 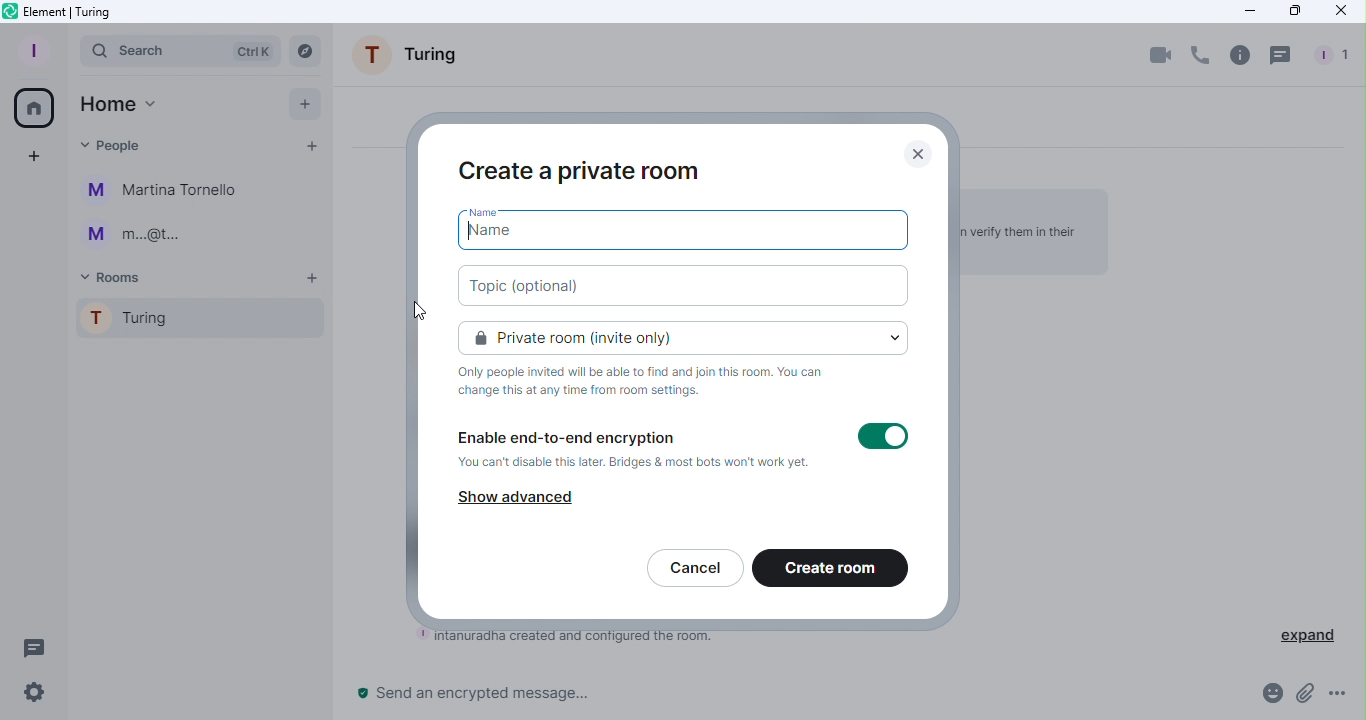 What do you see at coordinates (193, 322) in the screenshot?
I see `Turing` at bounding box center [193, 322].